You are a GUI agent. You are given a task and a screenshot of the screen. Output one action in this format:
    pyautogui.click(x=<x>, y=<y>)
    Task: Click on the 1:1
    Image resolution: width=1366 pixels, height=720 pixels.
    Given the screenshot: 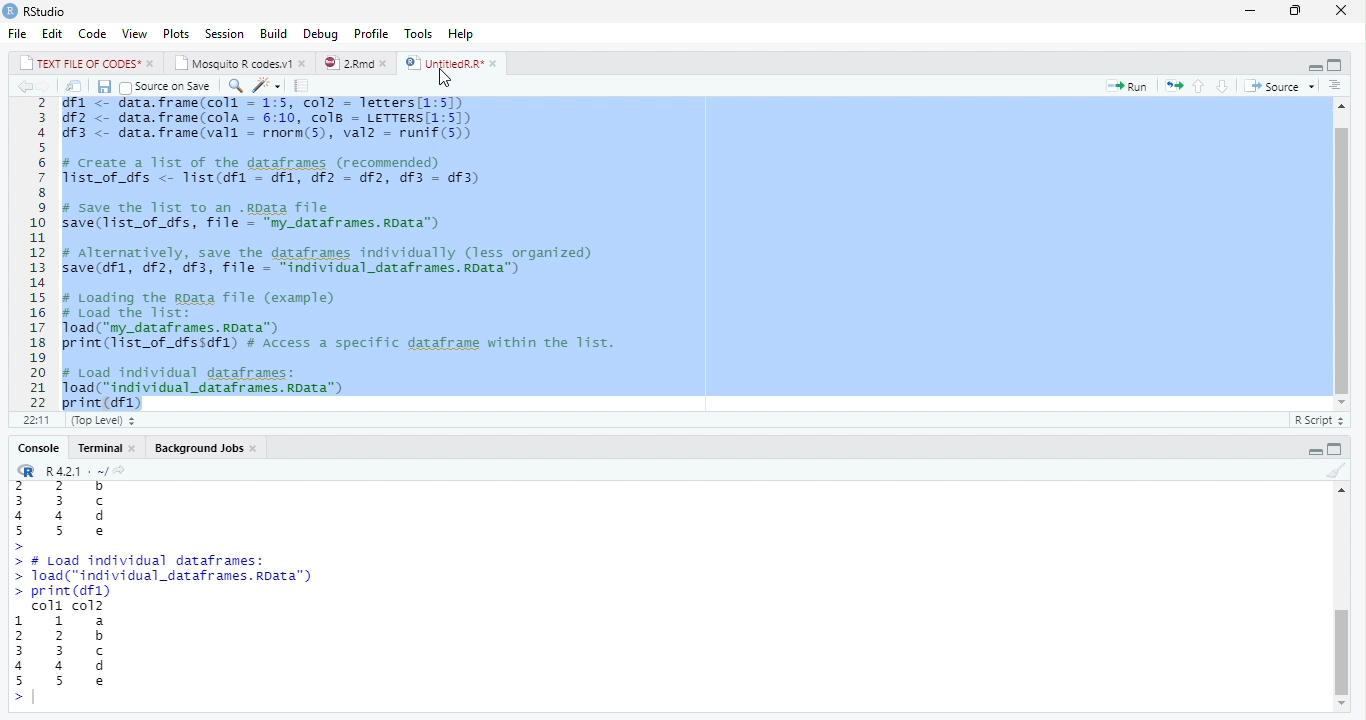 What is the action you would take?
    pyautogui.click(x=33, y=420)
    